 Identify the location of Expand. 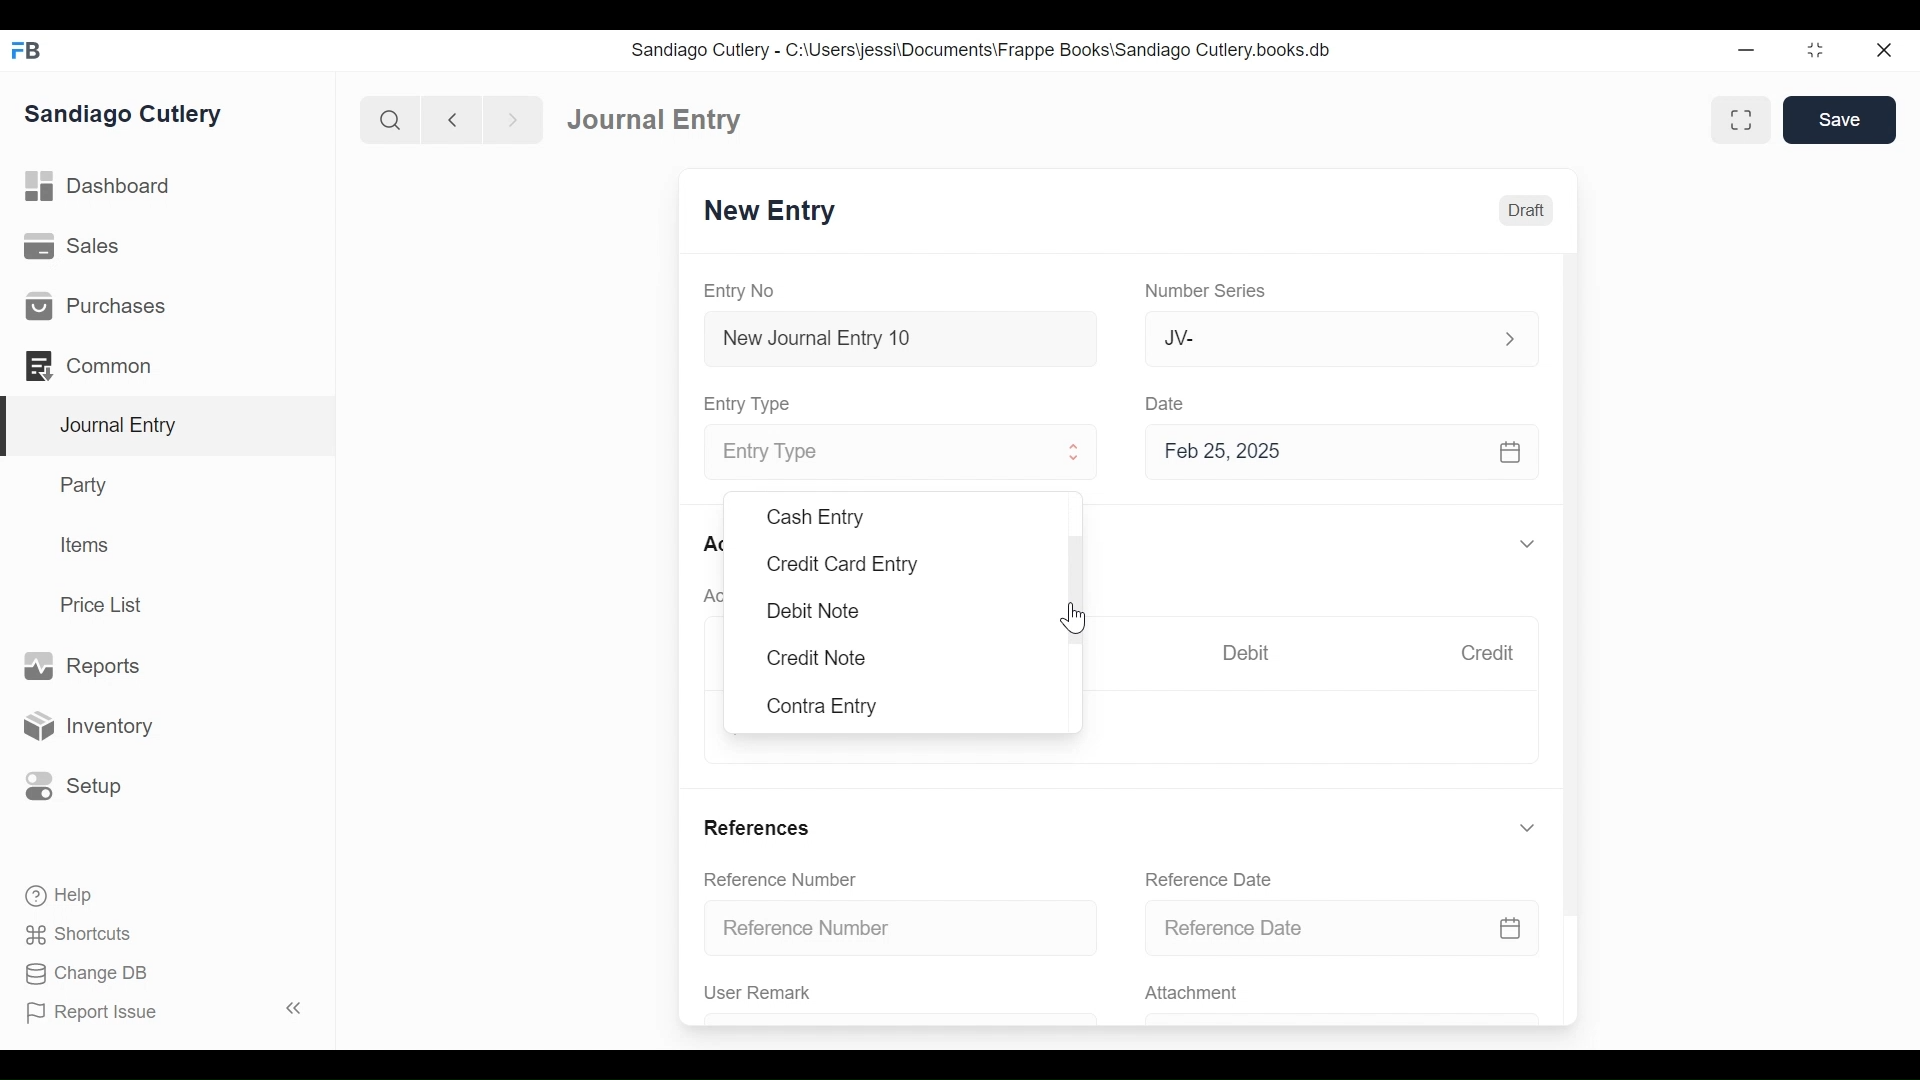
(1509, 337).